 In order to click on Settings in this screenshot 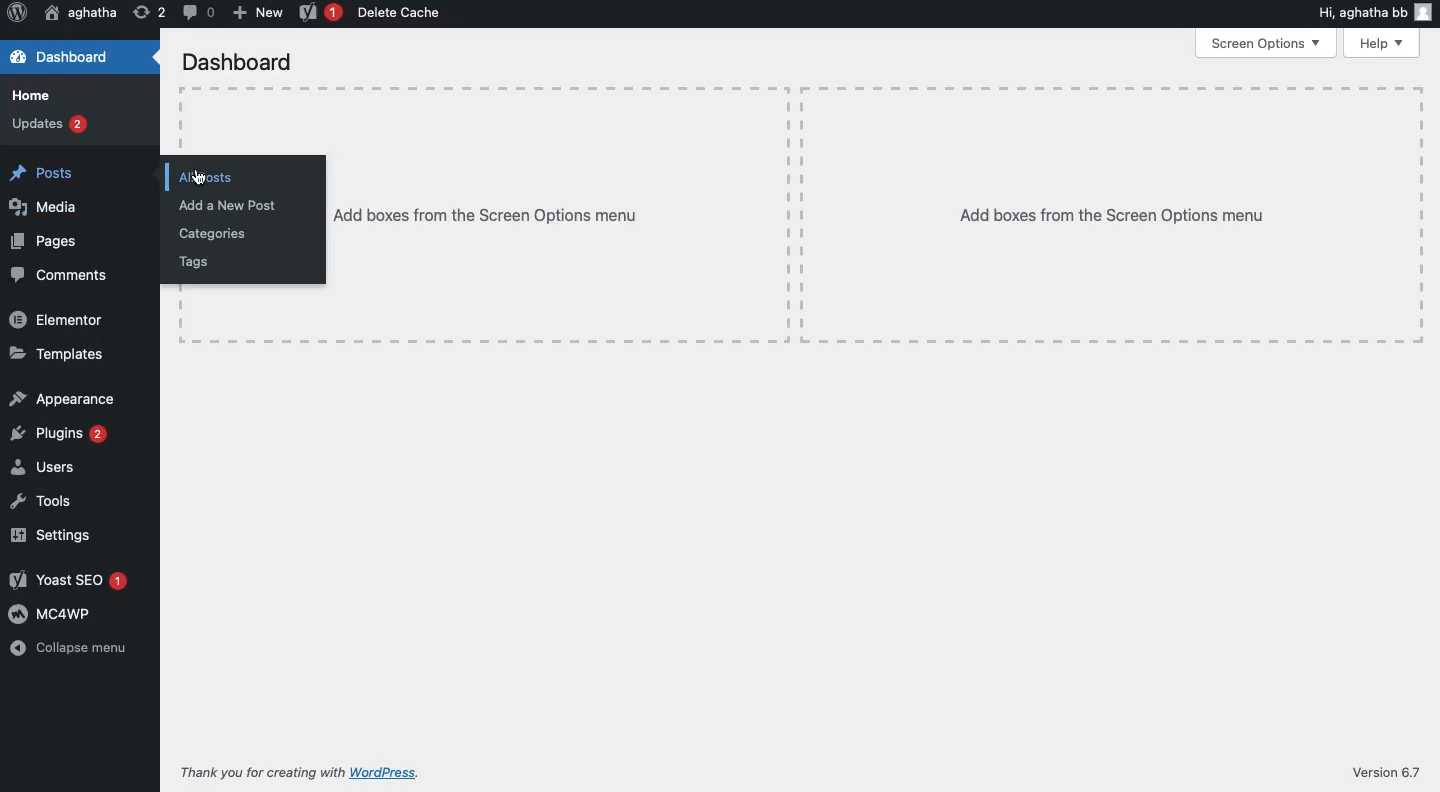, I will do `click(53, 533)`.